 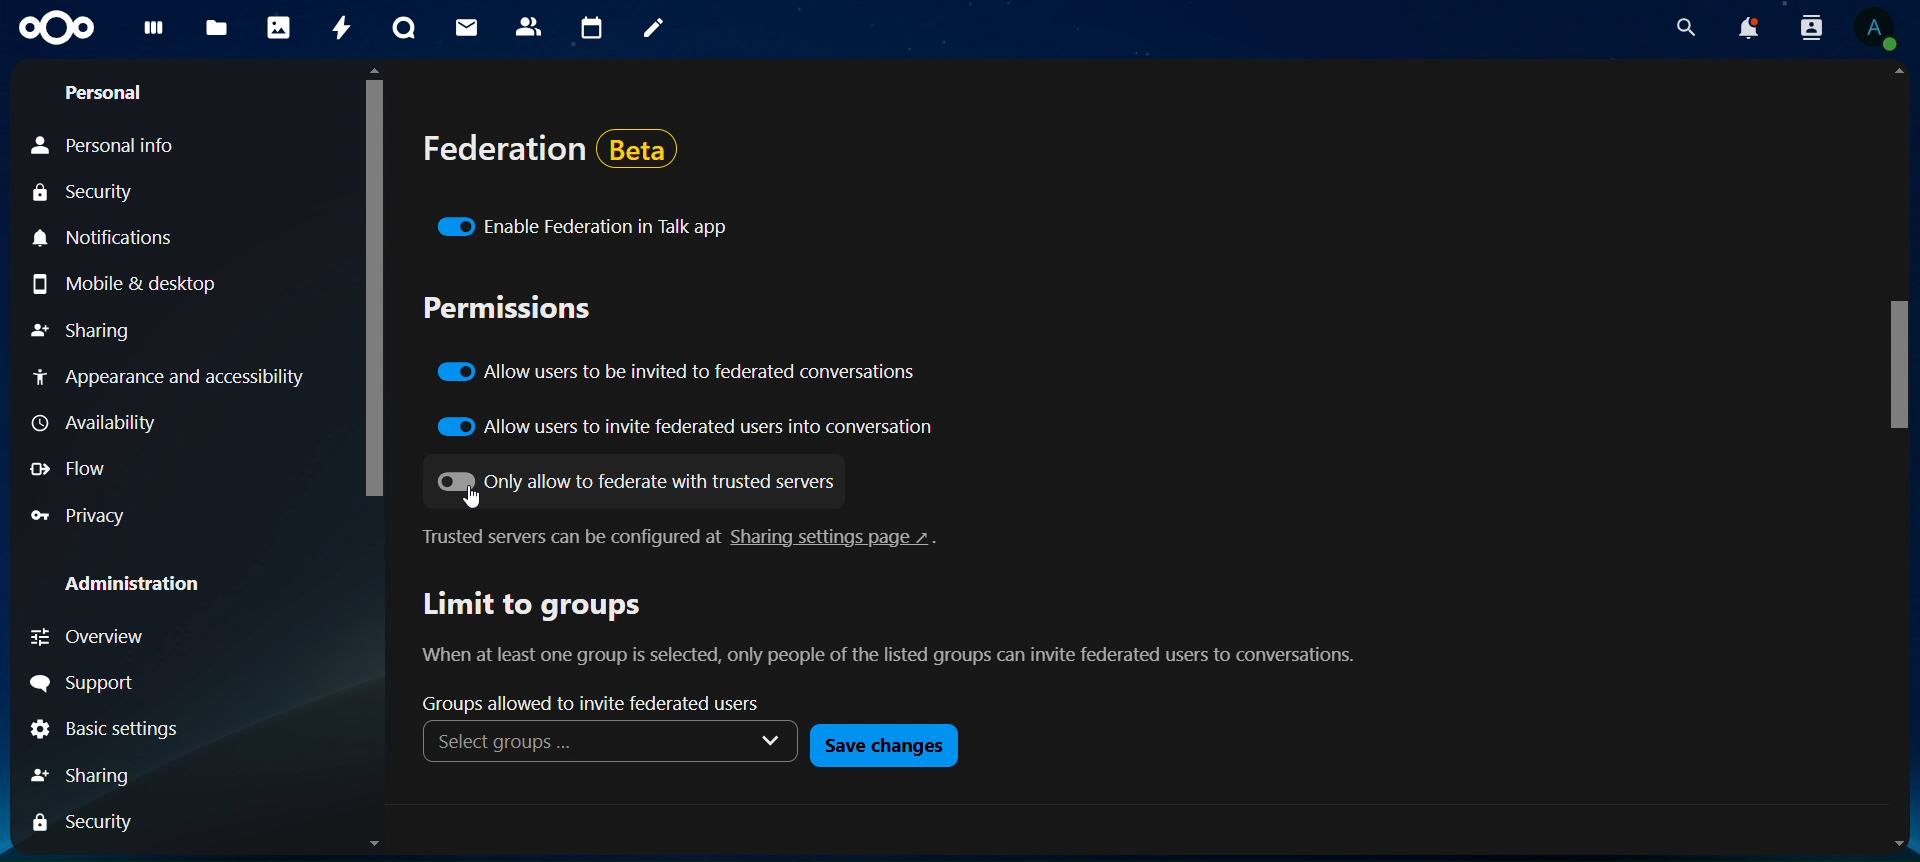 What do you see at coordinates (406, 28) in the screenshot?
I see `talk` at bounding box center [406, 28].